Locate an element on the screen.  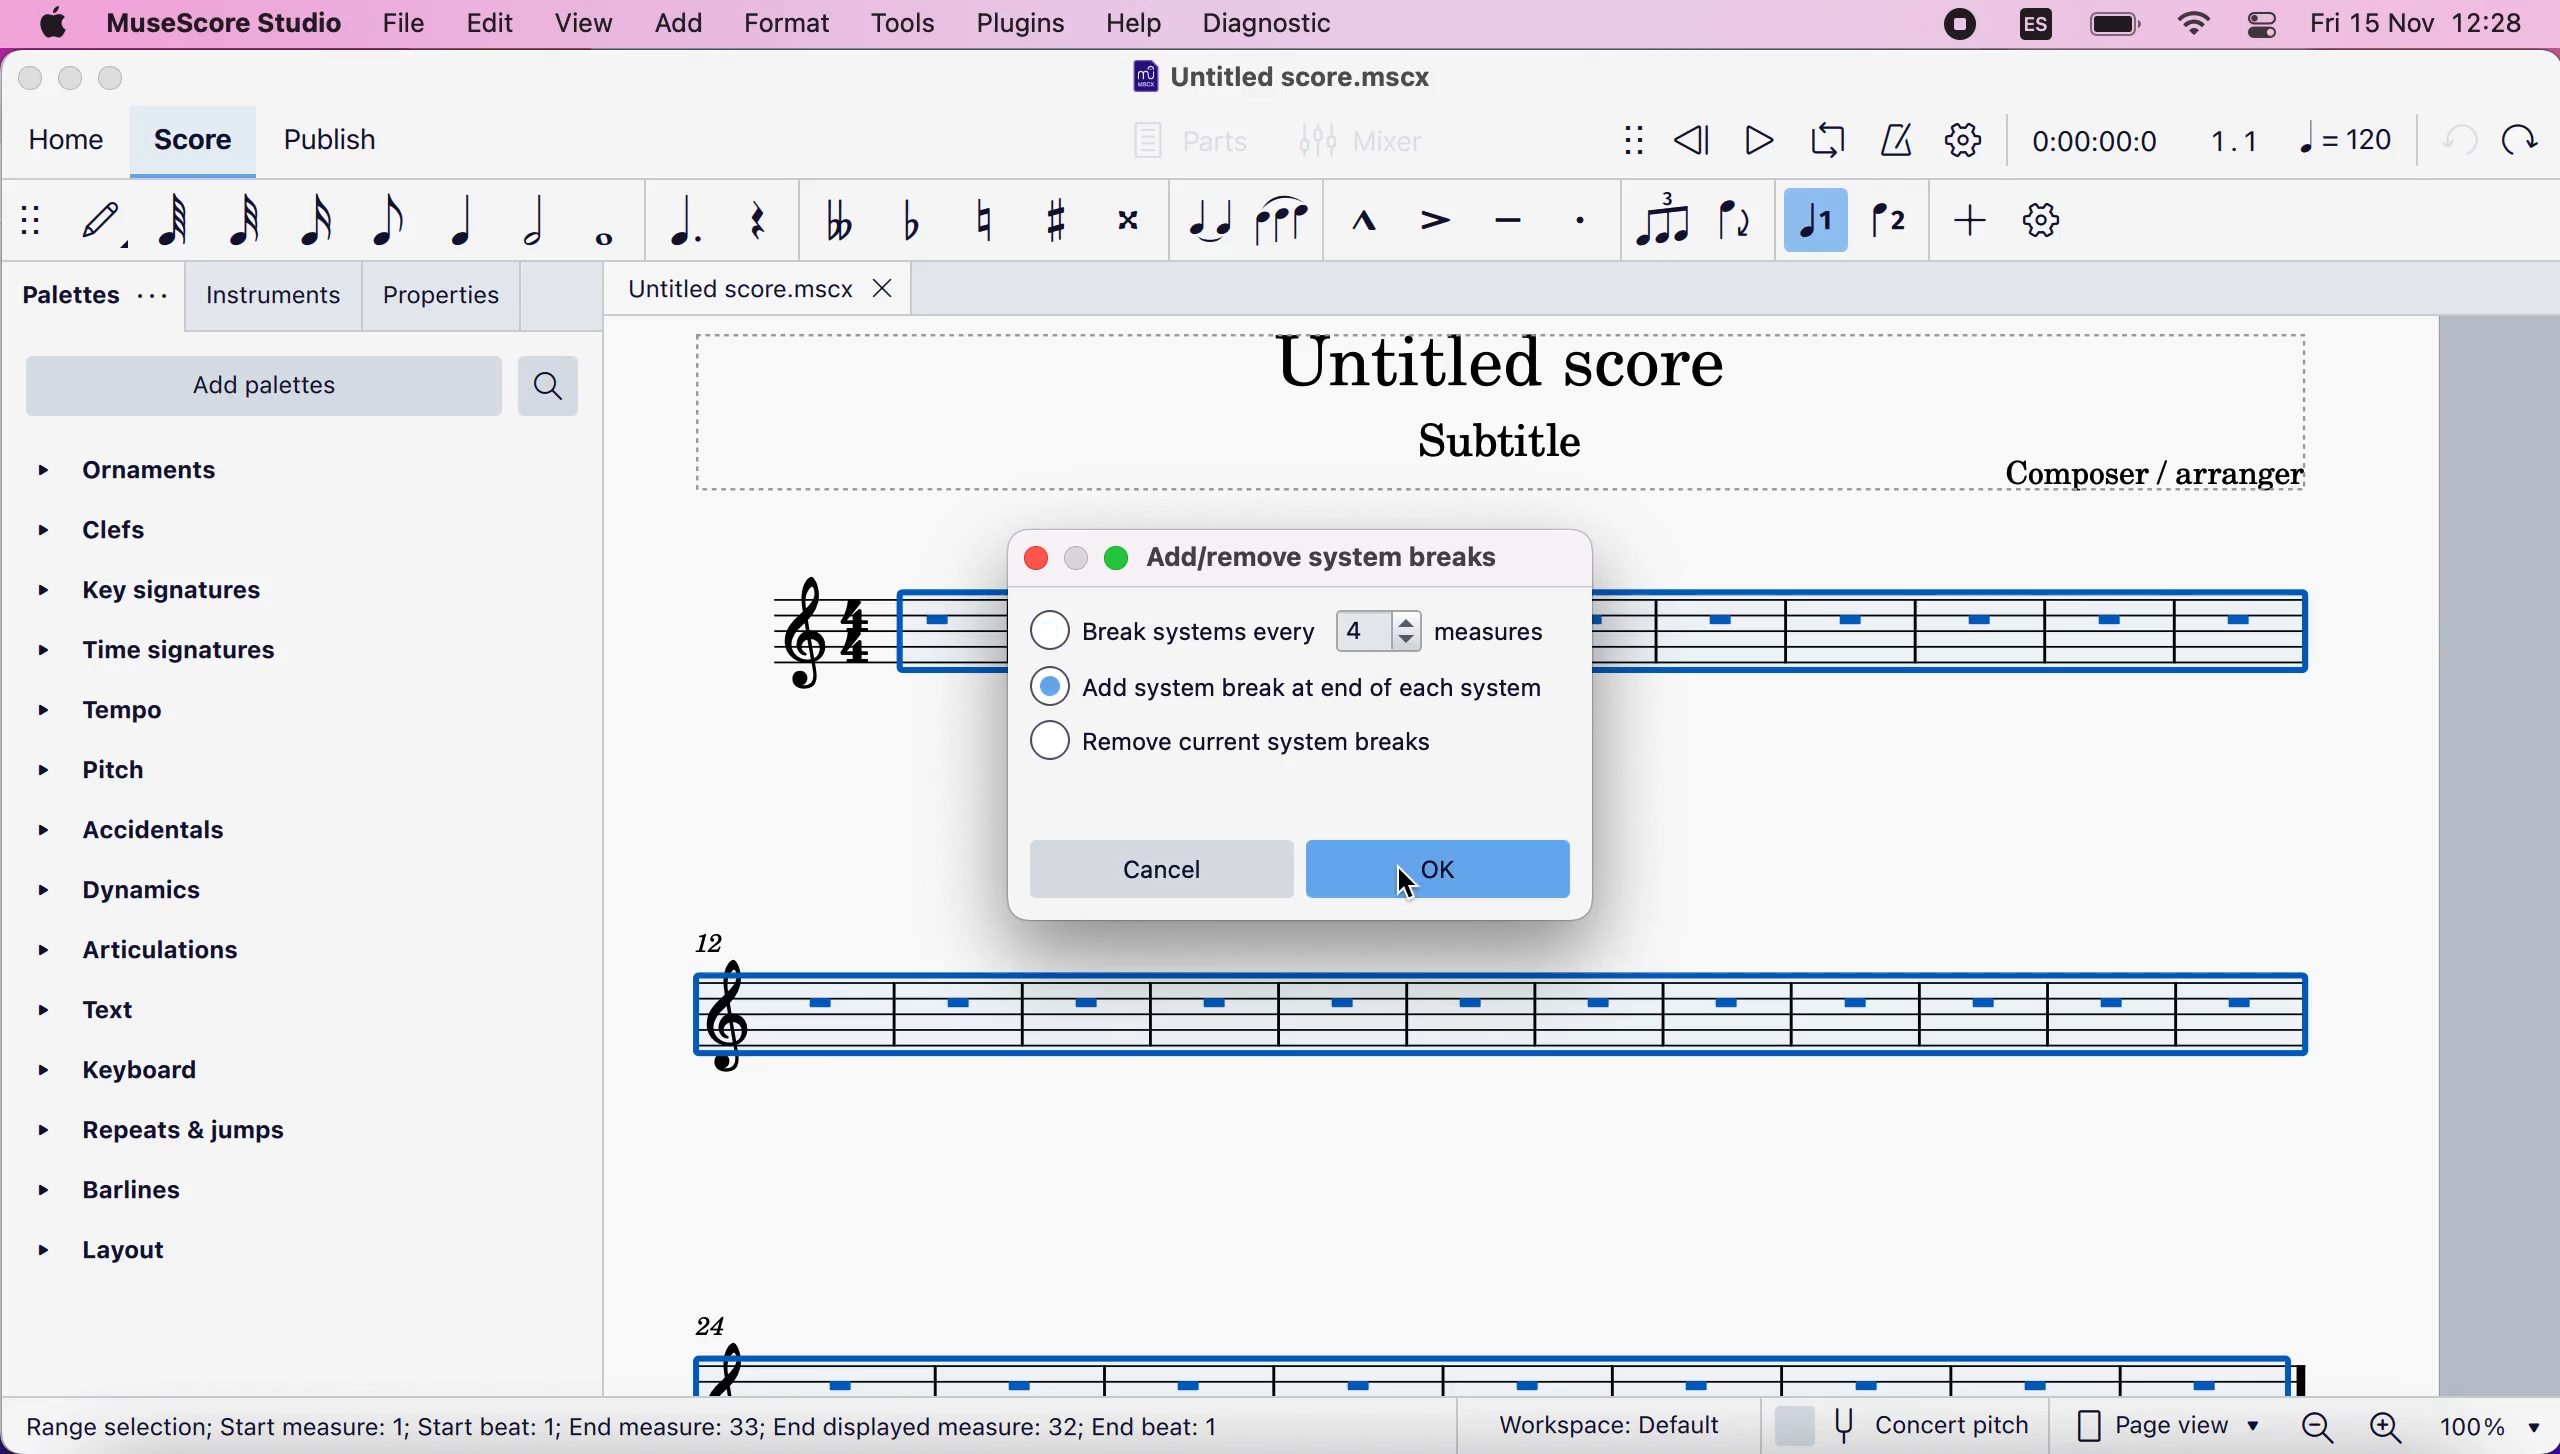
voice 1 is located at coordinates (1816, 224).